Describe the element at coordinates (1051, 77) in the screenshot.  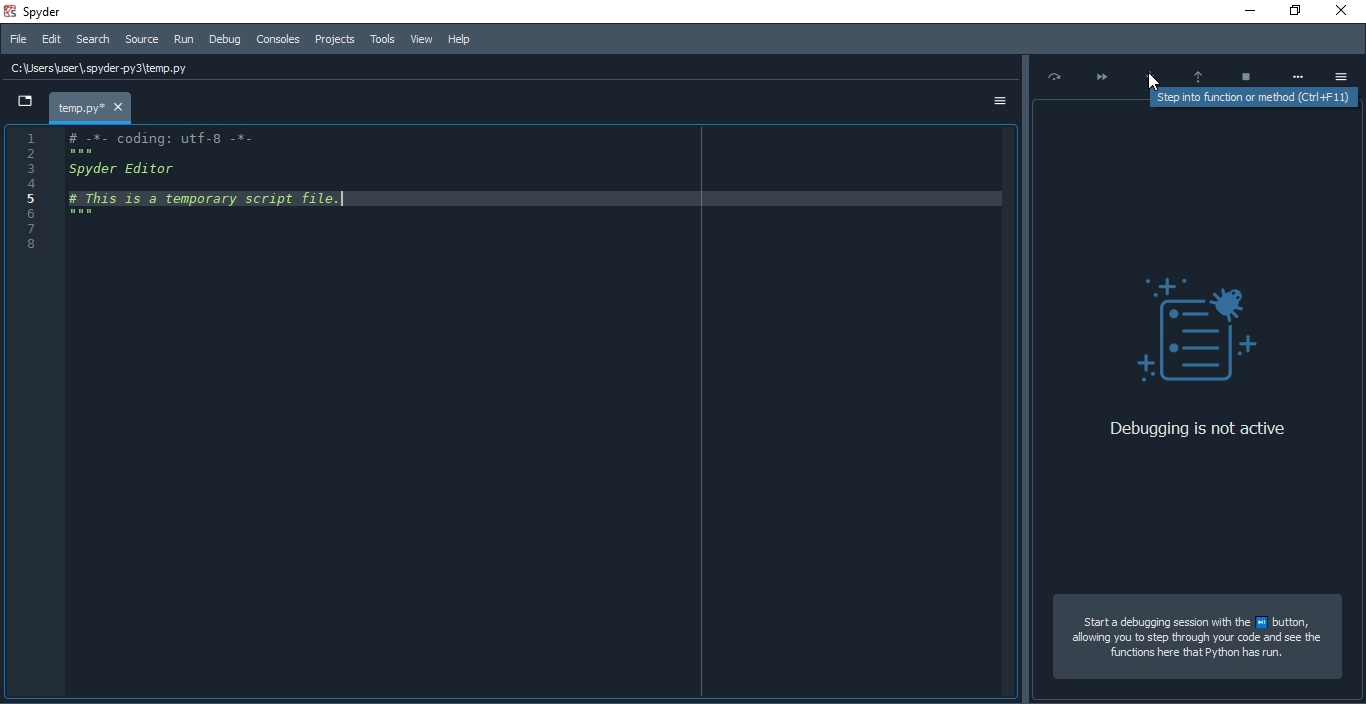
I see `Execute current line` at that location.